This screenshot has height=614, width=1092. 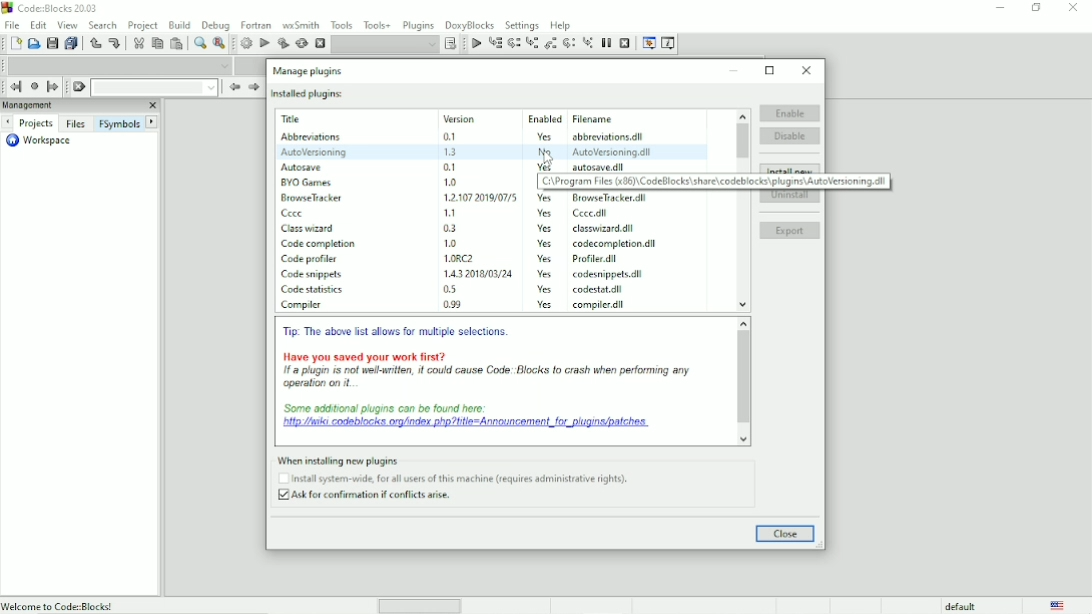 What do you see at coordinates (455, 137) in the screenshot?
I see `version ` at bounding box center [455, 137].